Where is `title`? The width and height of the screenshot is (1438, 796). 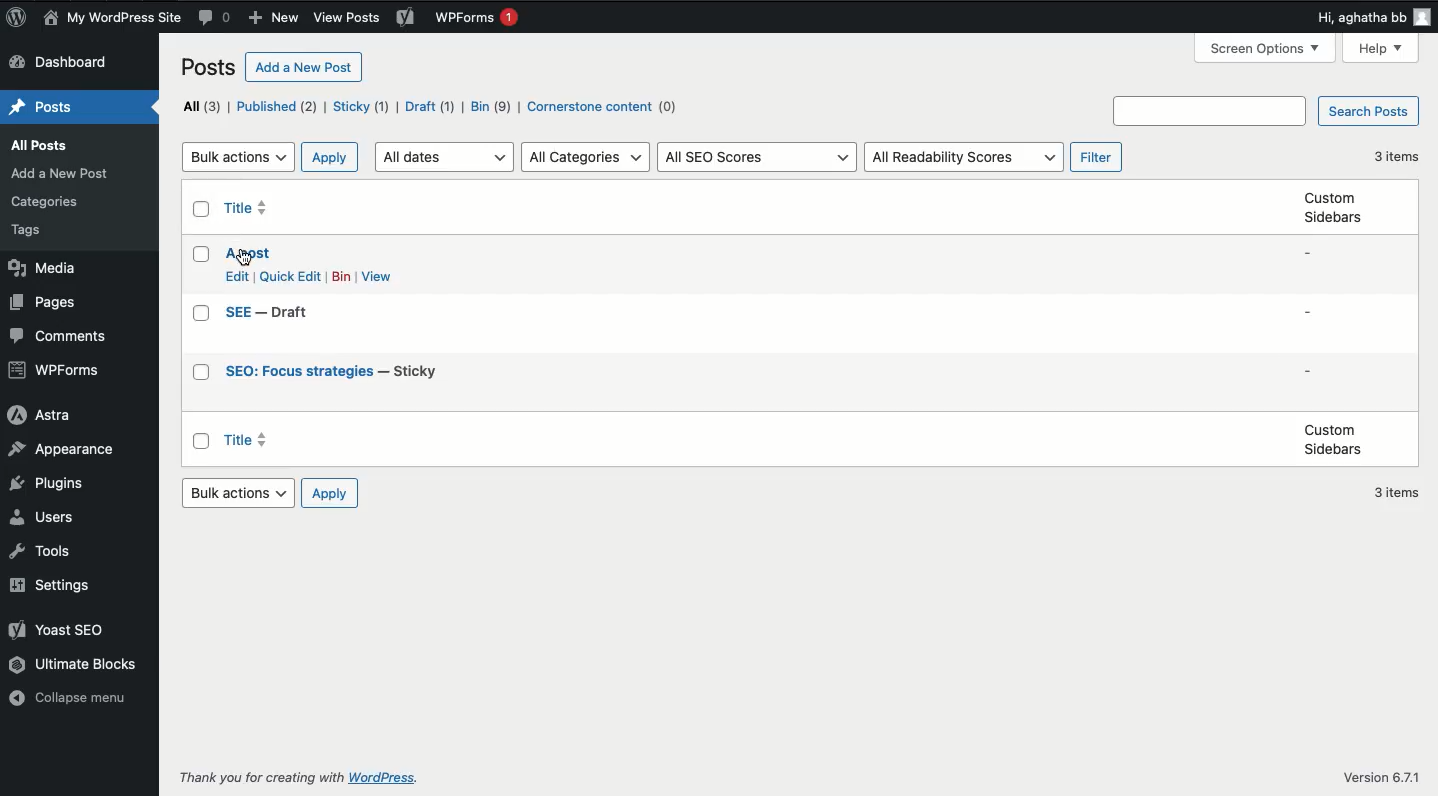
title is located at coordinates (247, 439).